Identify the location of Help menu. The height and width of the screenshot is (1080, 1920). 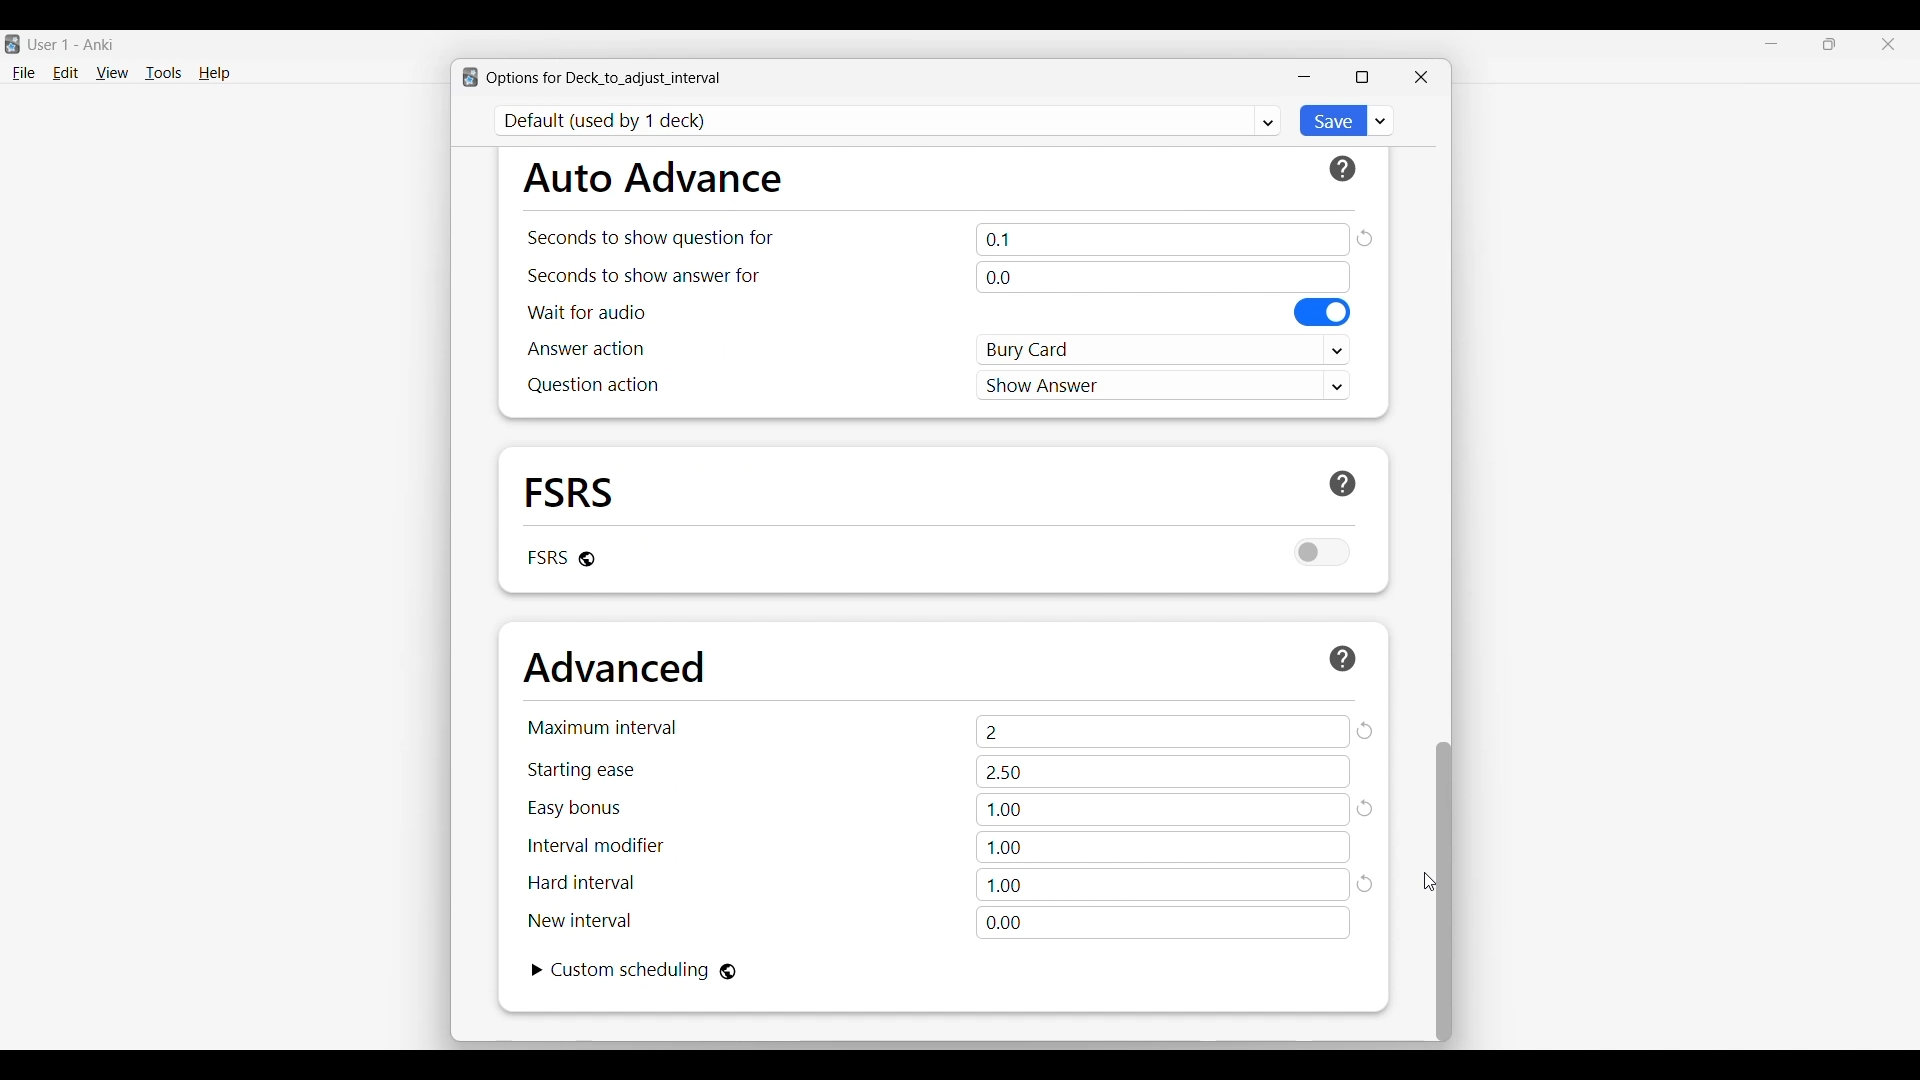
(214, 74).